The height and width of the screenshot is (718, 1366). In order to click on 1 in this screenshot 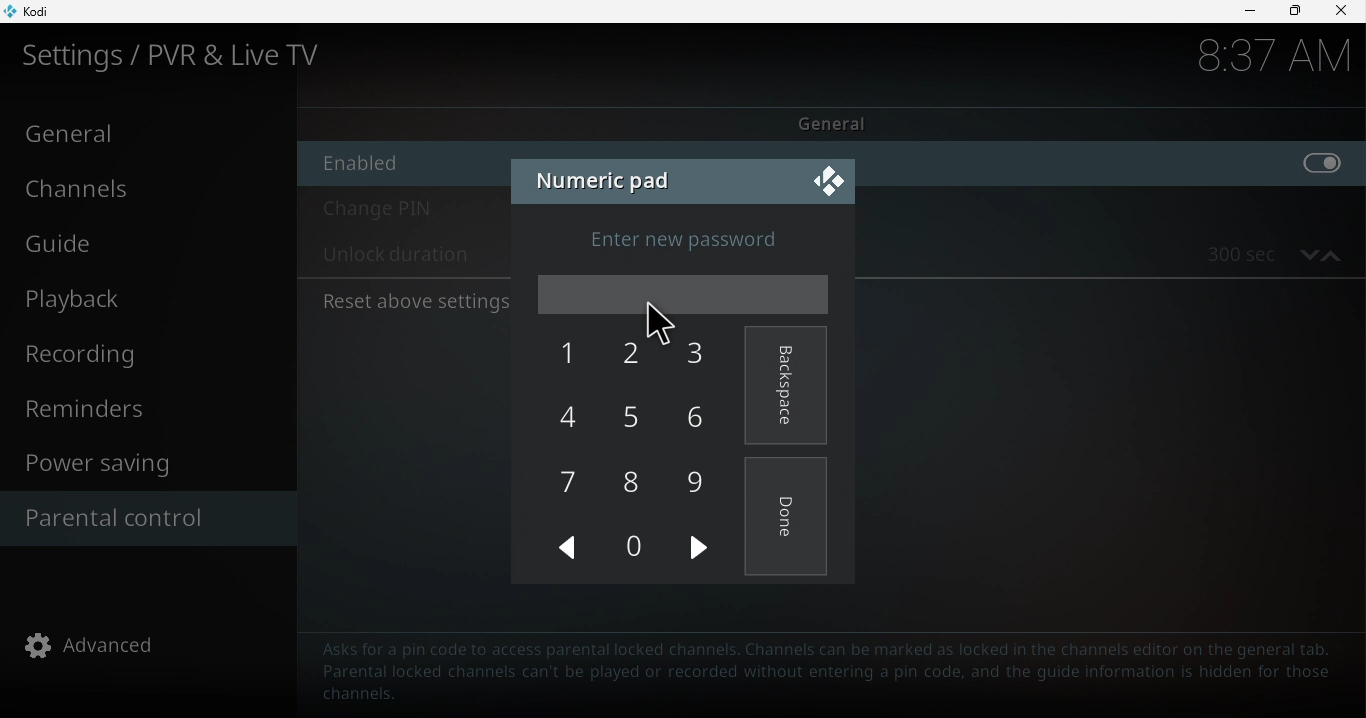, I will do `click(571, 354)`.